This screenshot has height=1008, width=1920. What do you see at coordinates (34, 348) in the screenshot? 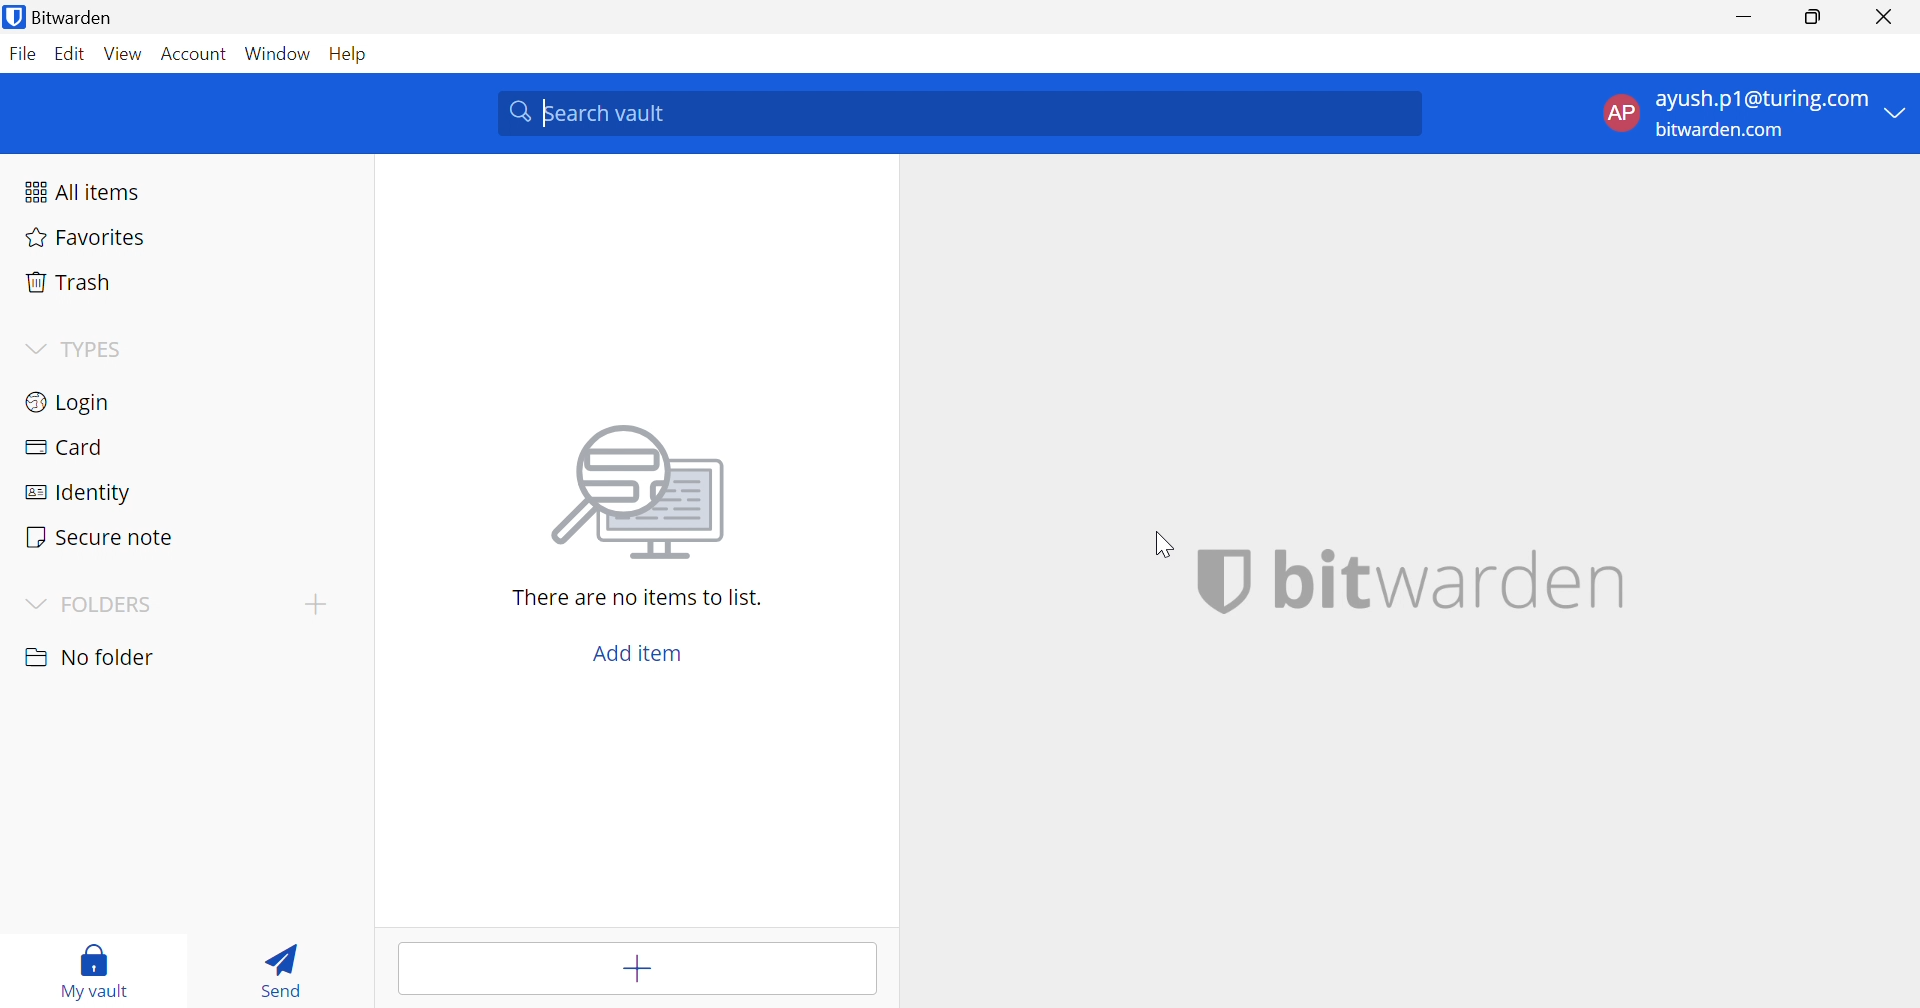
I see `Drop Down` at bounding box center [34, 348].